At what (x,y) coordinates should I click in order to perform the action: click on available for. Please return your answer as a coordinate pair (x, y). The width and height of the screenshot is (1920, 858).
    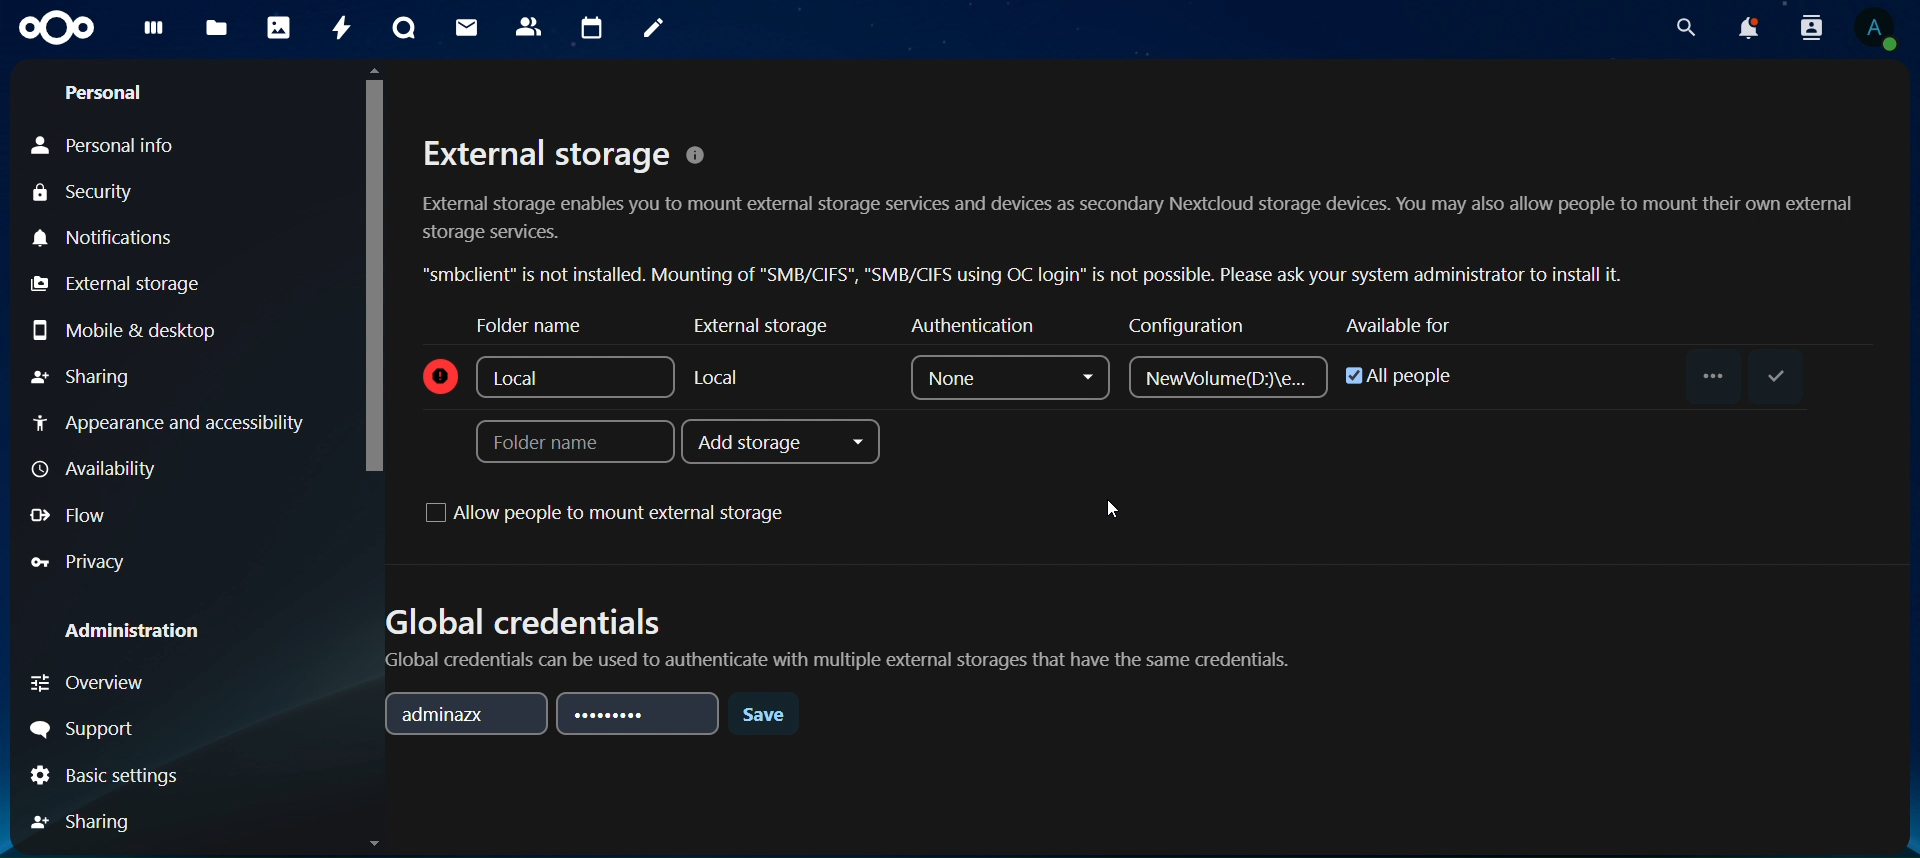
    Looking at the image, I should click on (1408, 324).